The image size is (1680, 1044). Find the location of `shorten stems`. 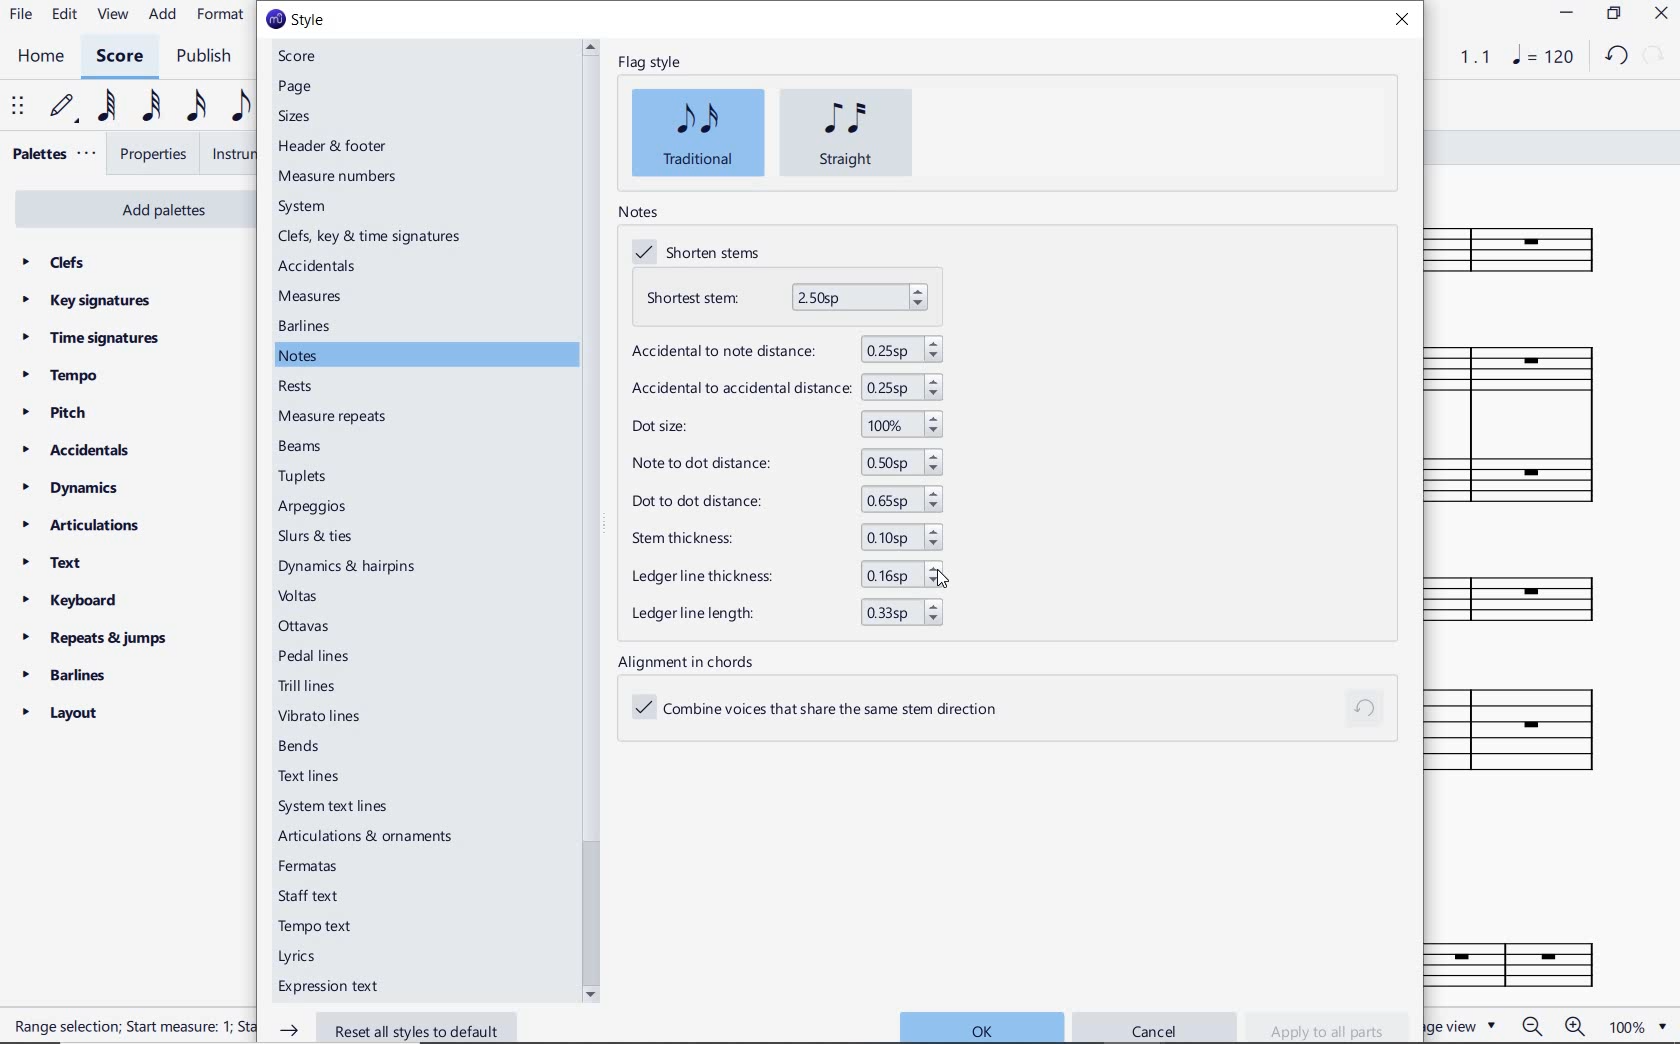

shorten stems is located at coordinates (702, 254).